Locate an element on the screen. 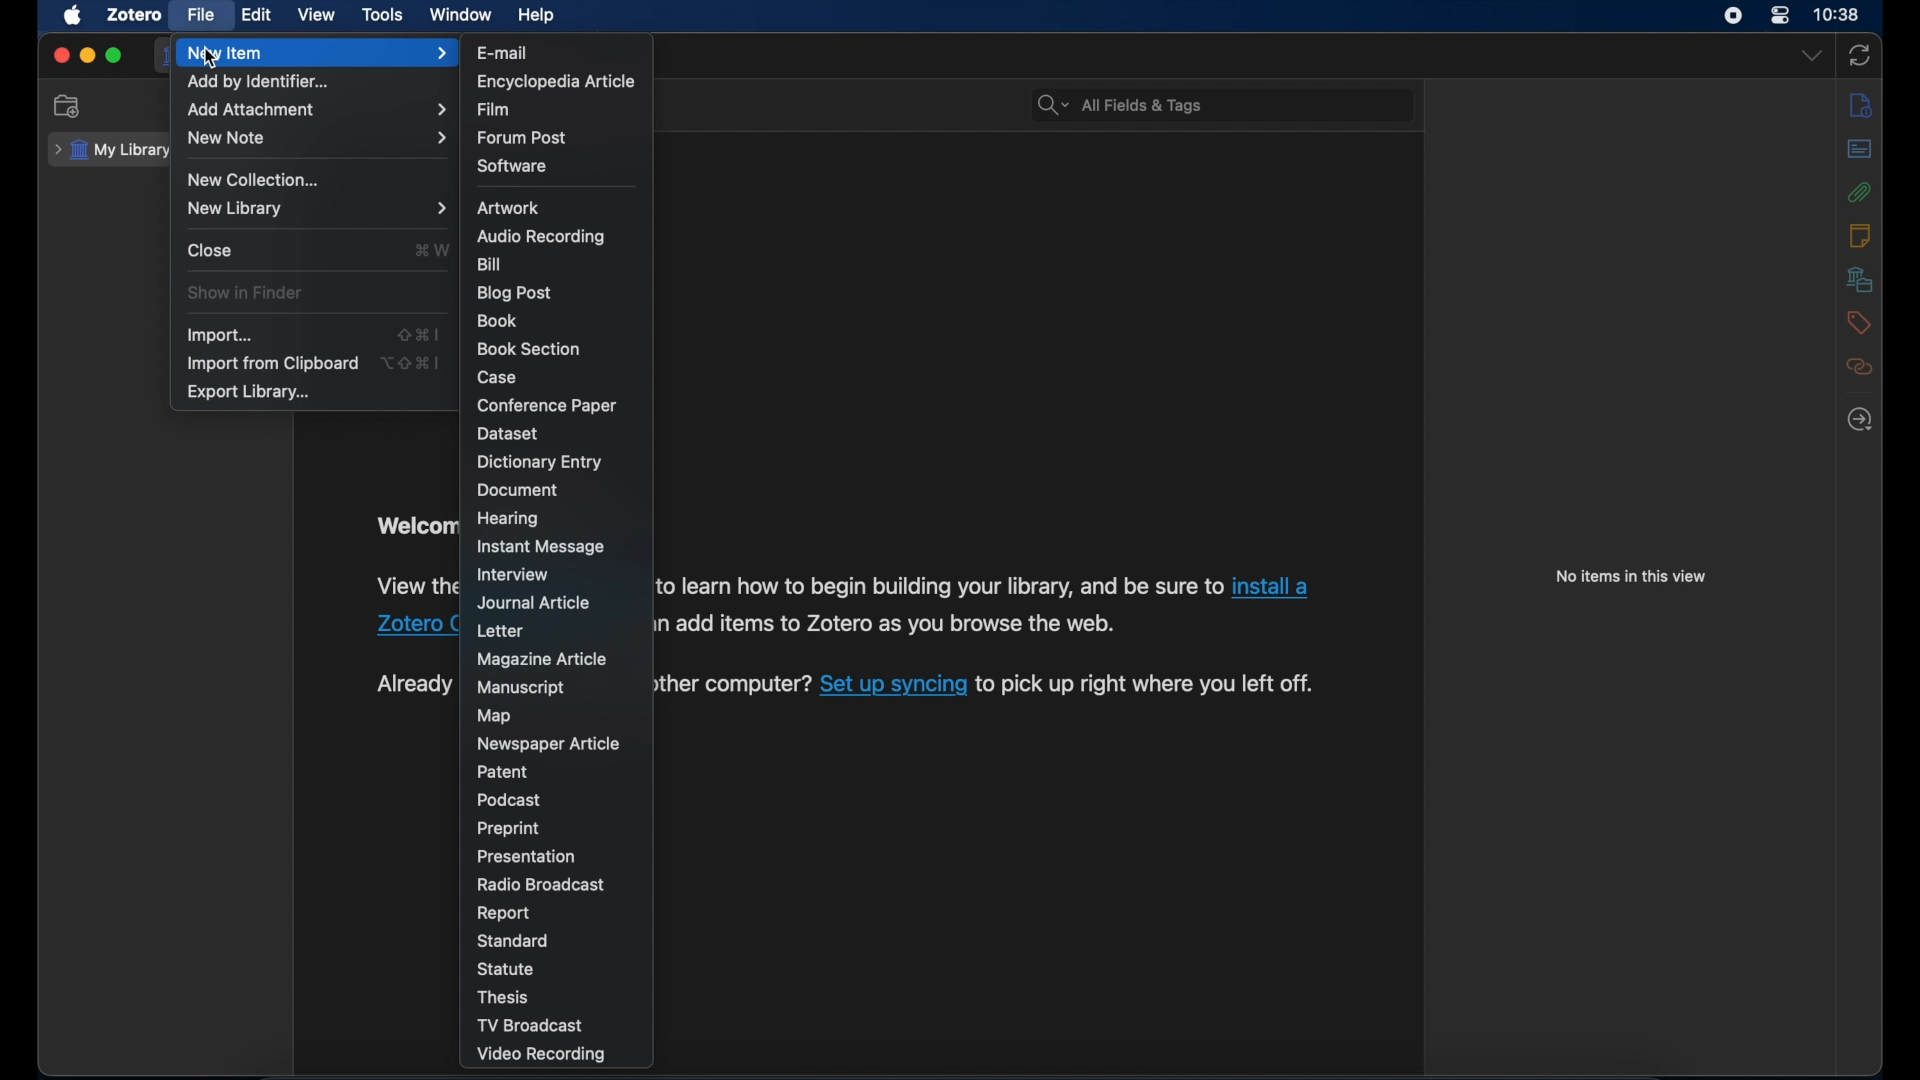 This screenshot has height=1080, width=1920. map is located at coordinates (509, 717).